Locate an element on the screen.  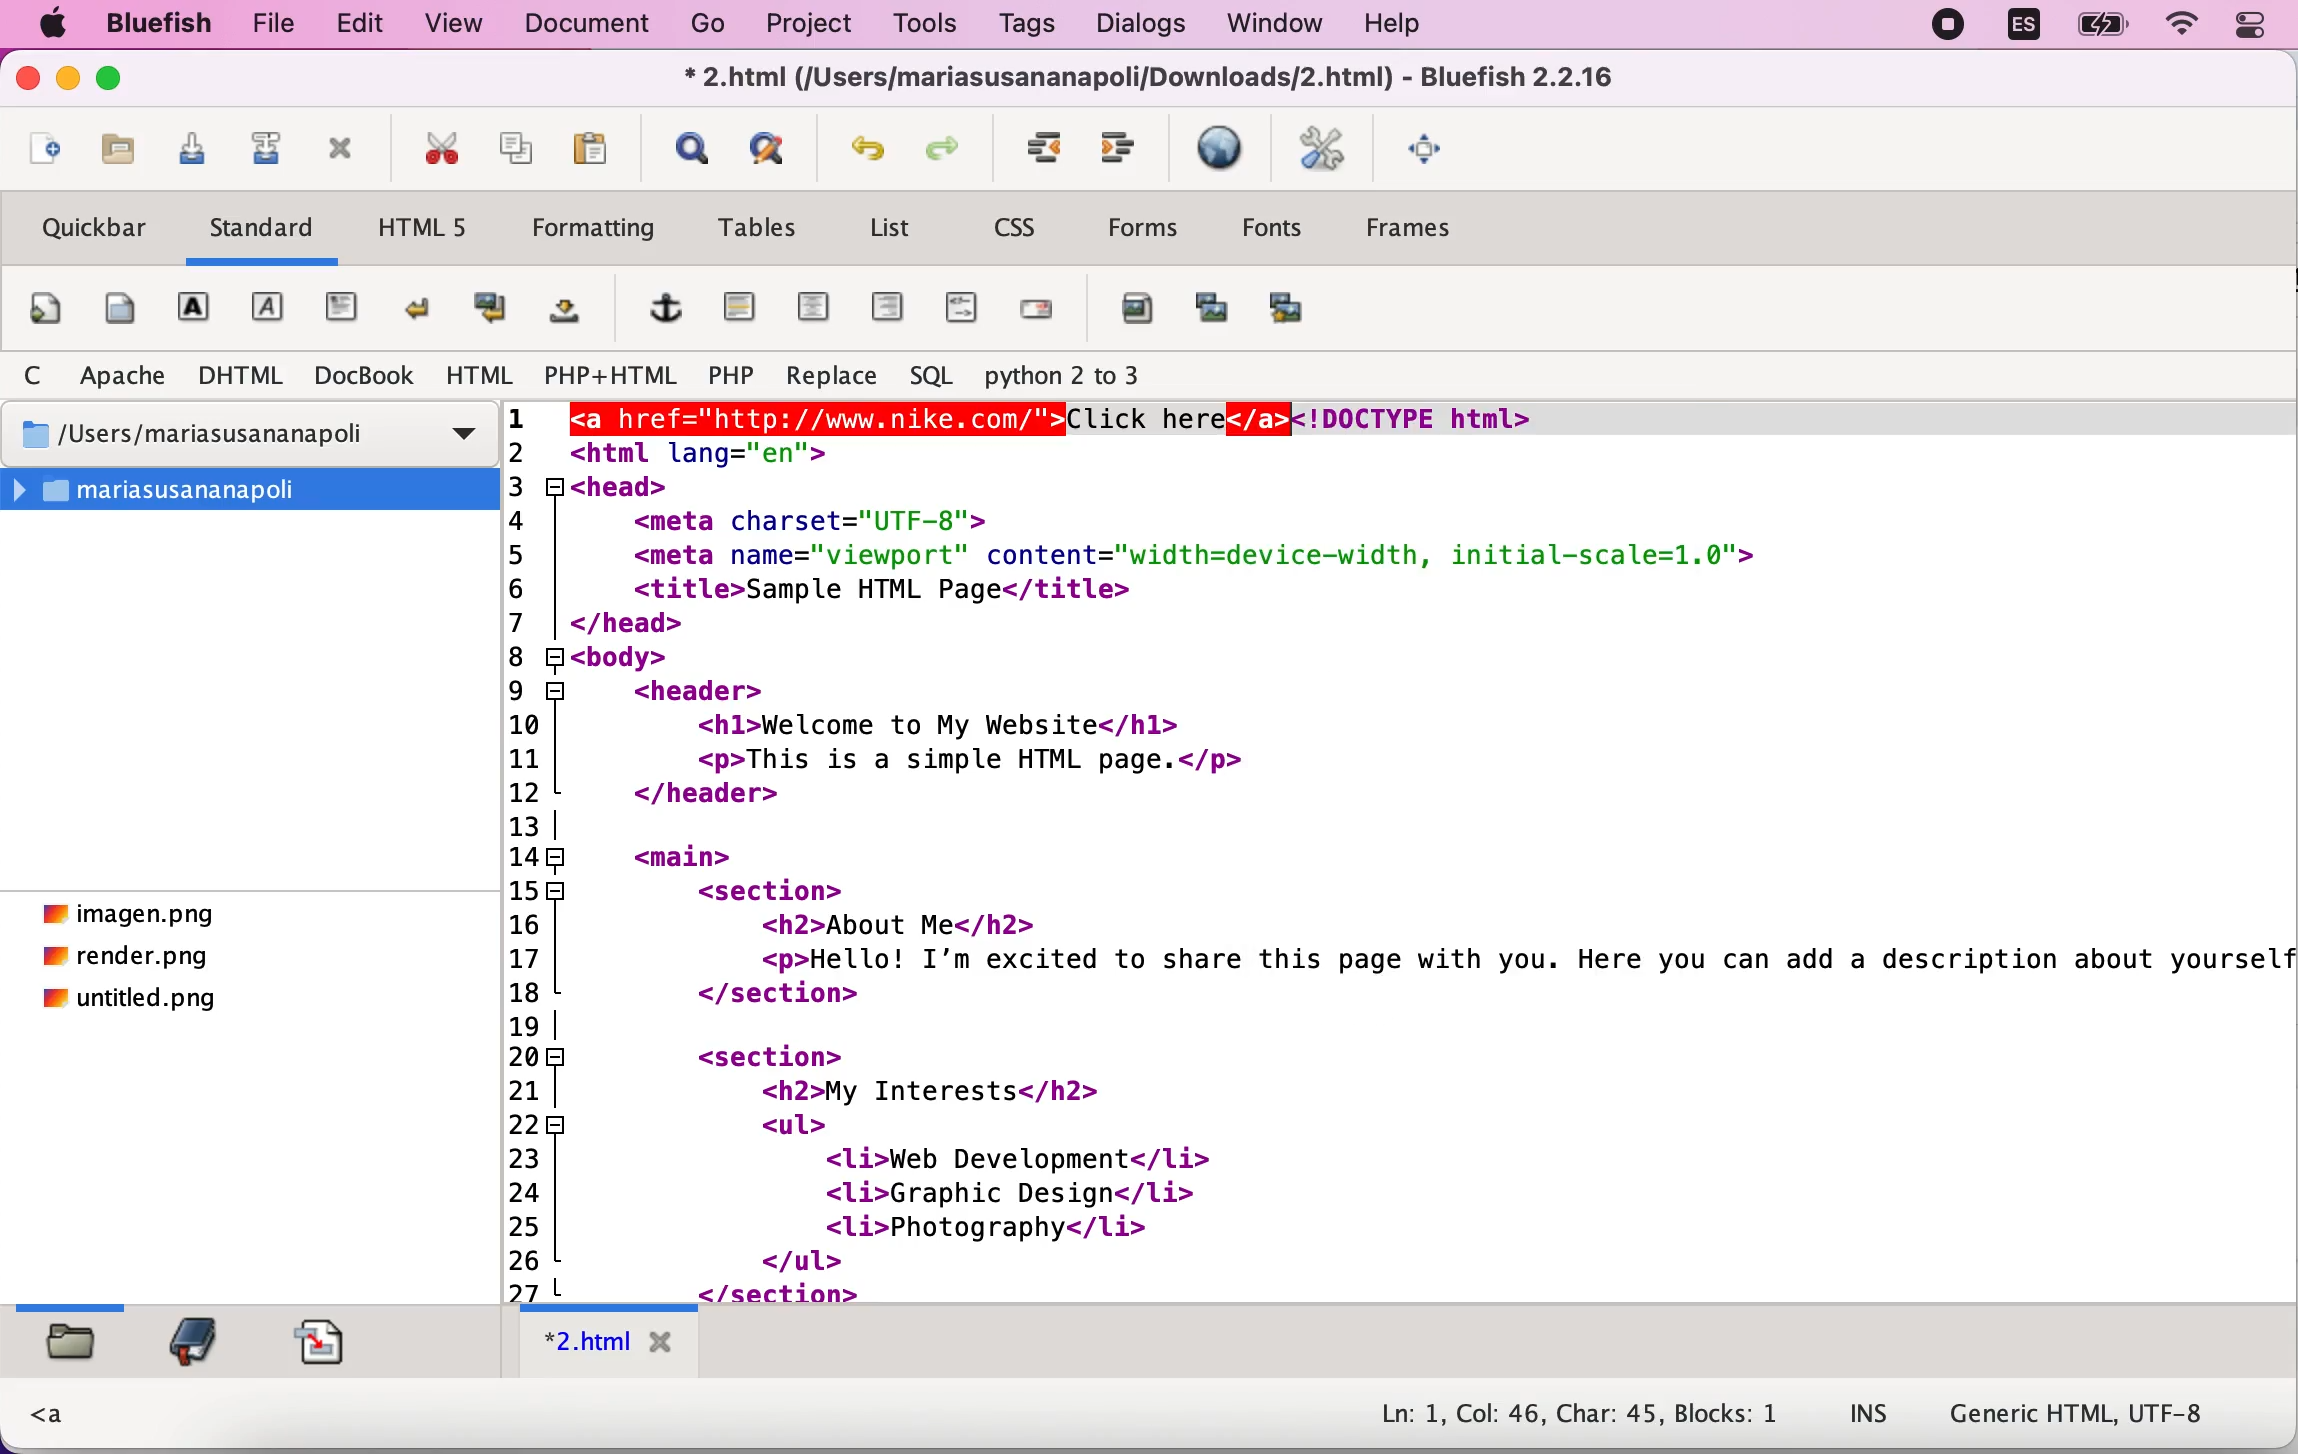
maximize is located at coordinates (121, 81).